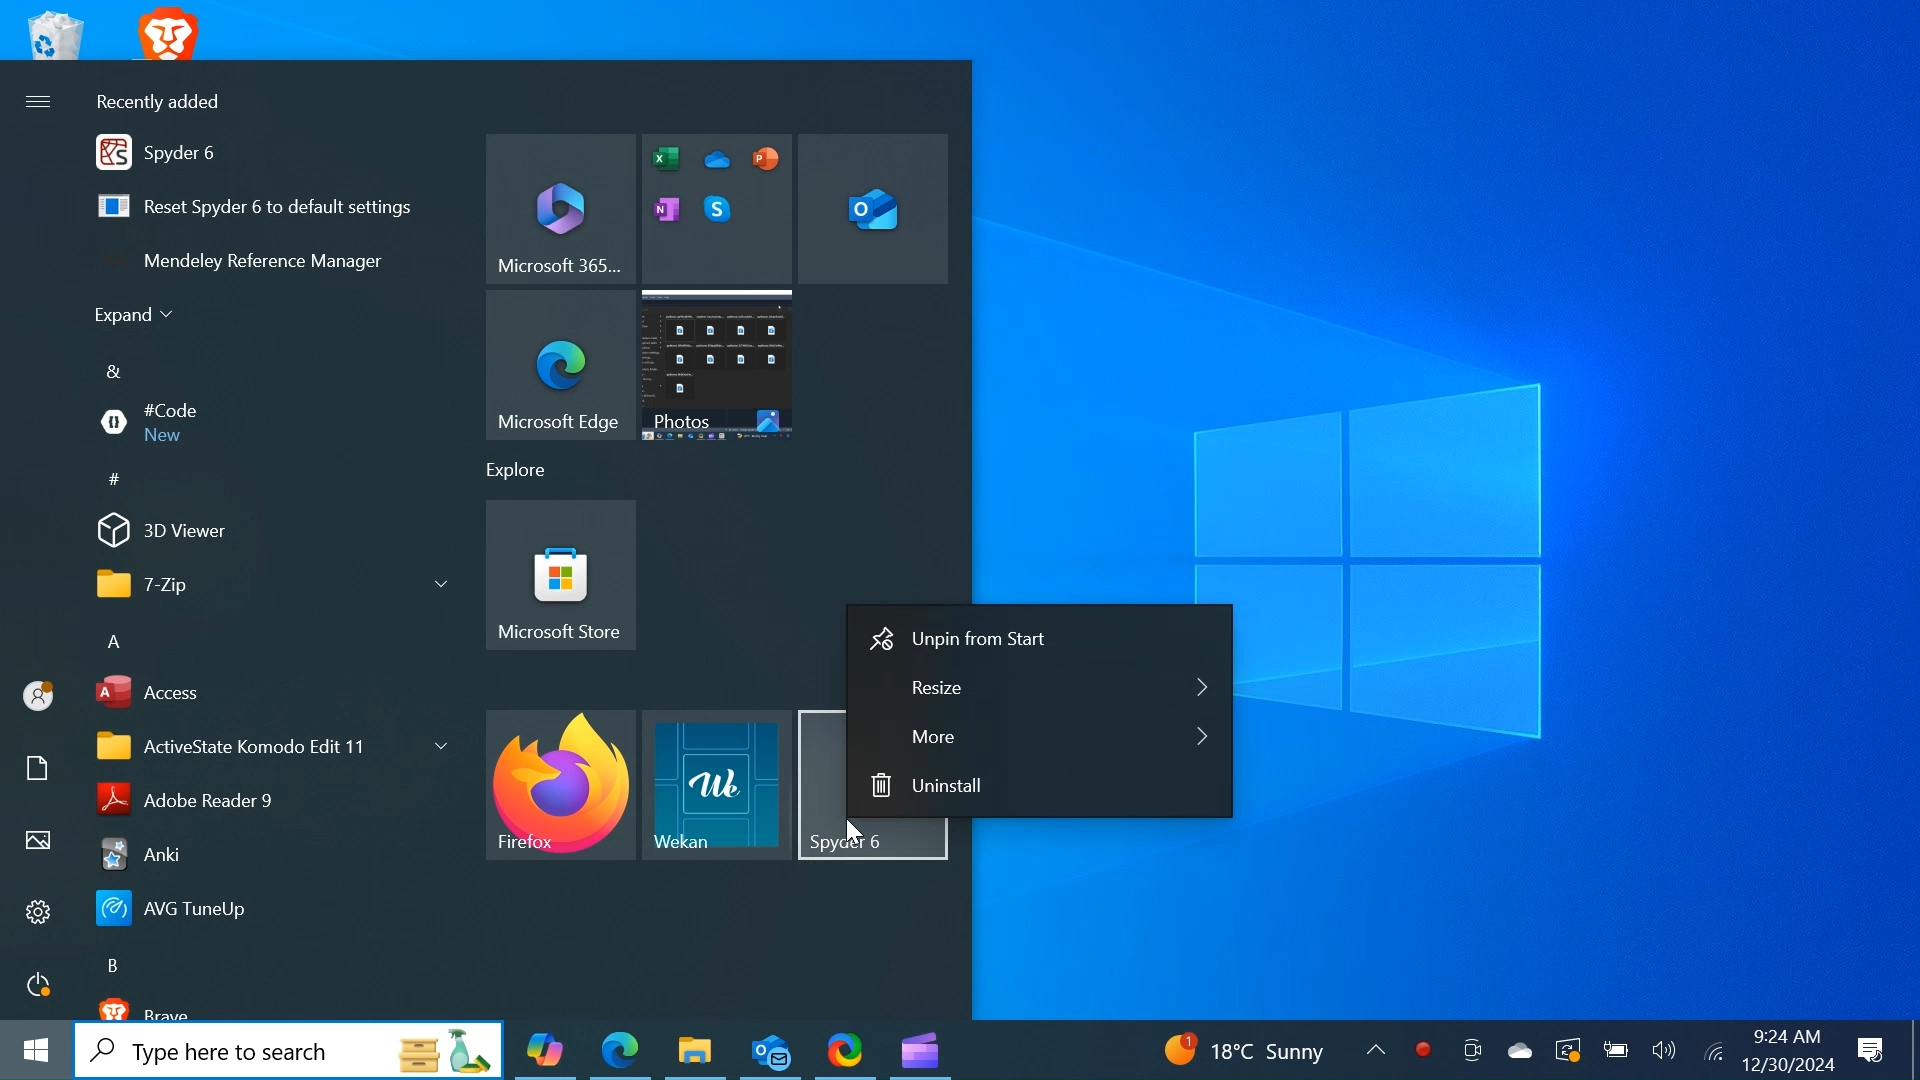 This screenshot has height=1080, width=1920. I want to click on #, so click(122, 483).